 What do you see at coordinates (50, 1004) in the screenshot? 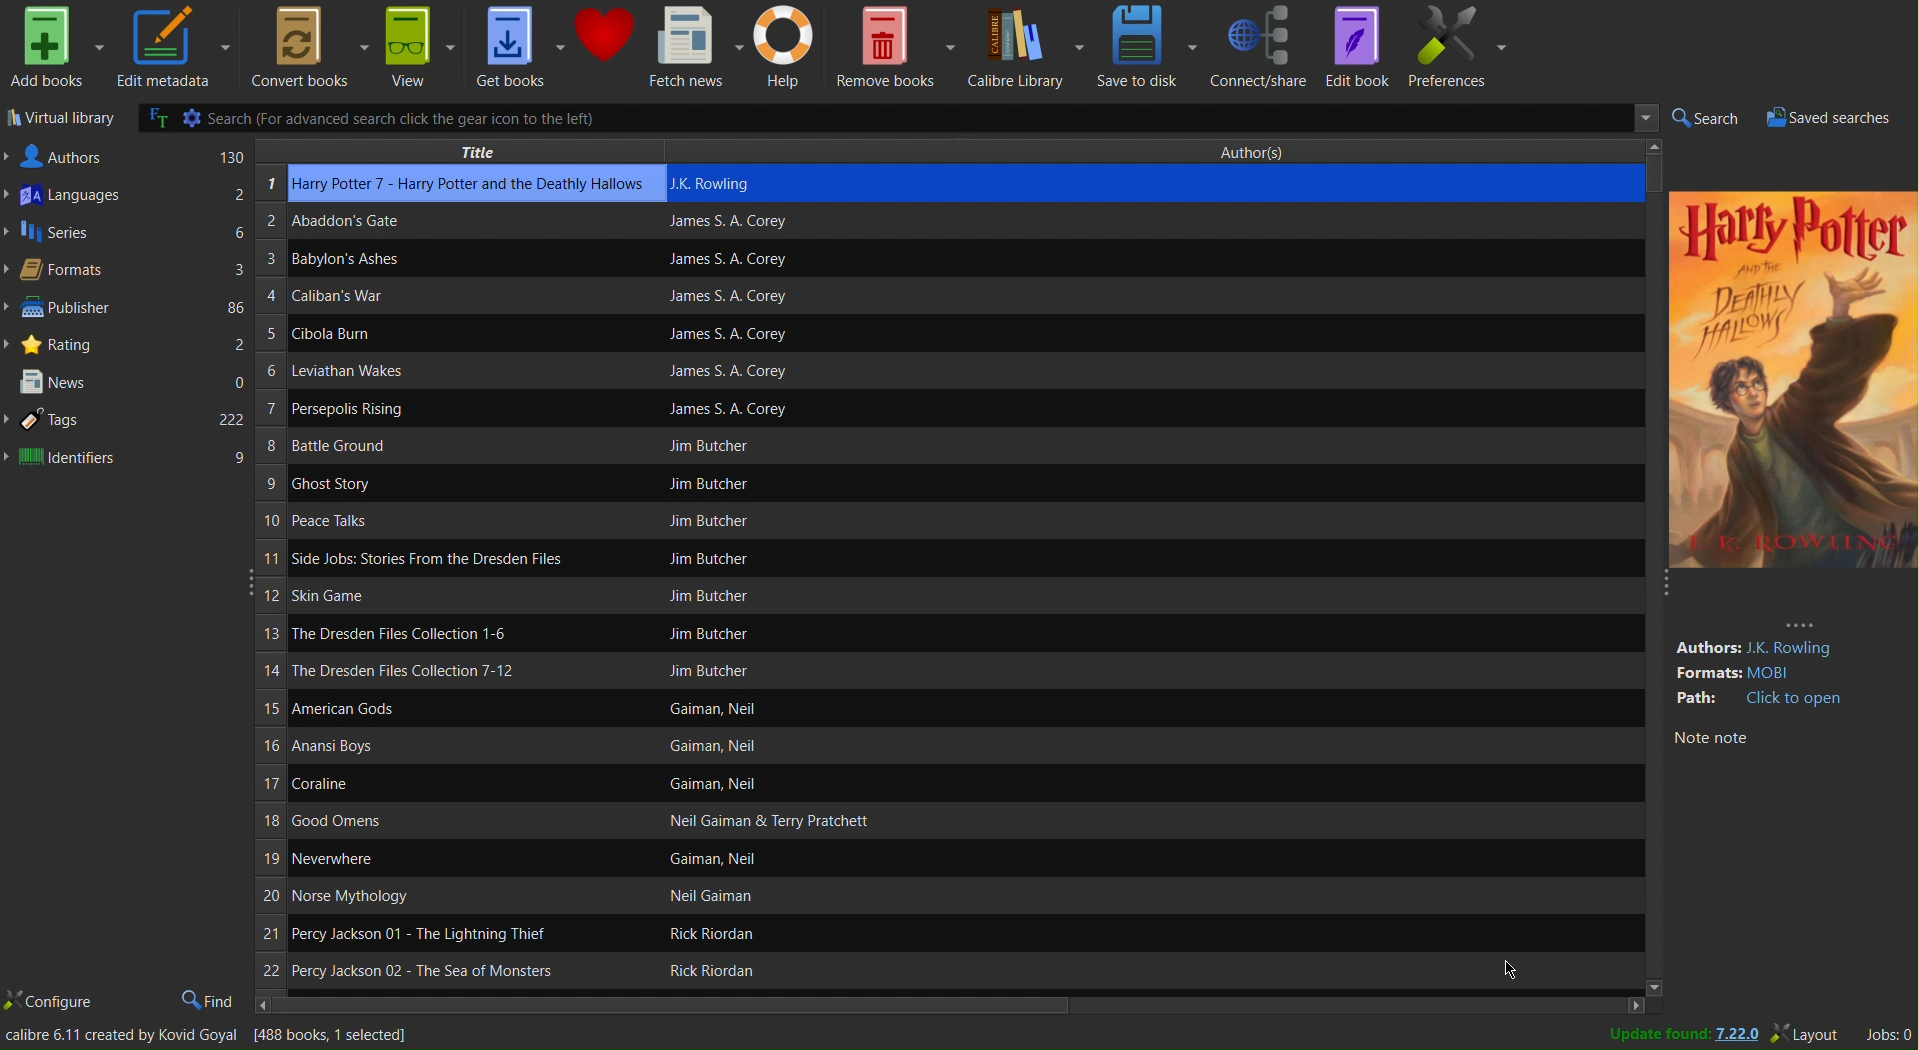
I see `Configure` at bounding box center [50, 1004].